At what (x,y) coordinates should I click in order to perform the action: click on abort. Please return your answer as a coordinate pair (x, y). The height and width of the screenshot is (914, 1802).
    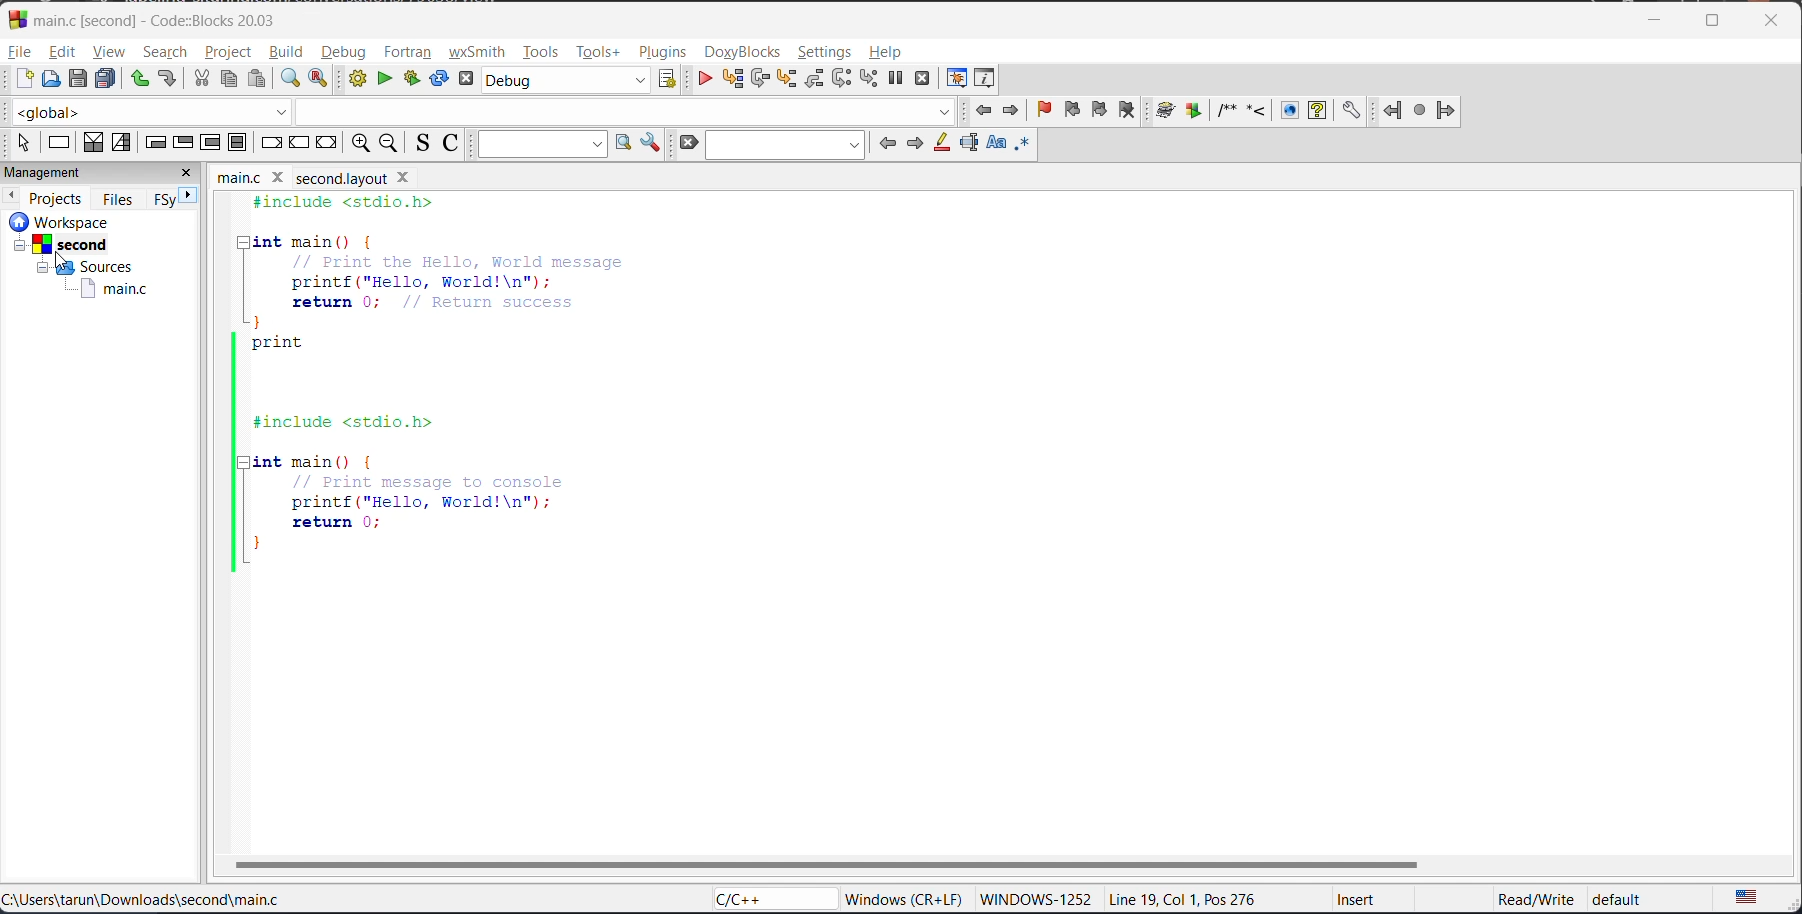
    Looking at the image, I should click on (692, 141).